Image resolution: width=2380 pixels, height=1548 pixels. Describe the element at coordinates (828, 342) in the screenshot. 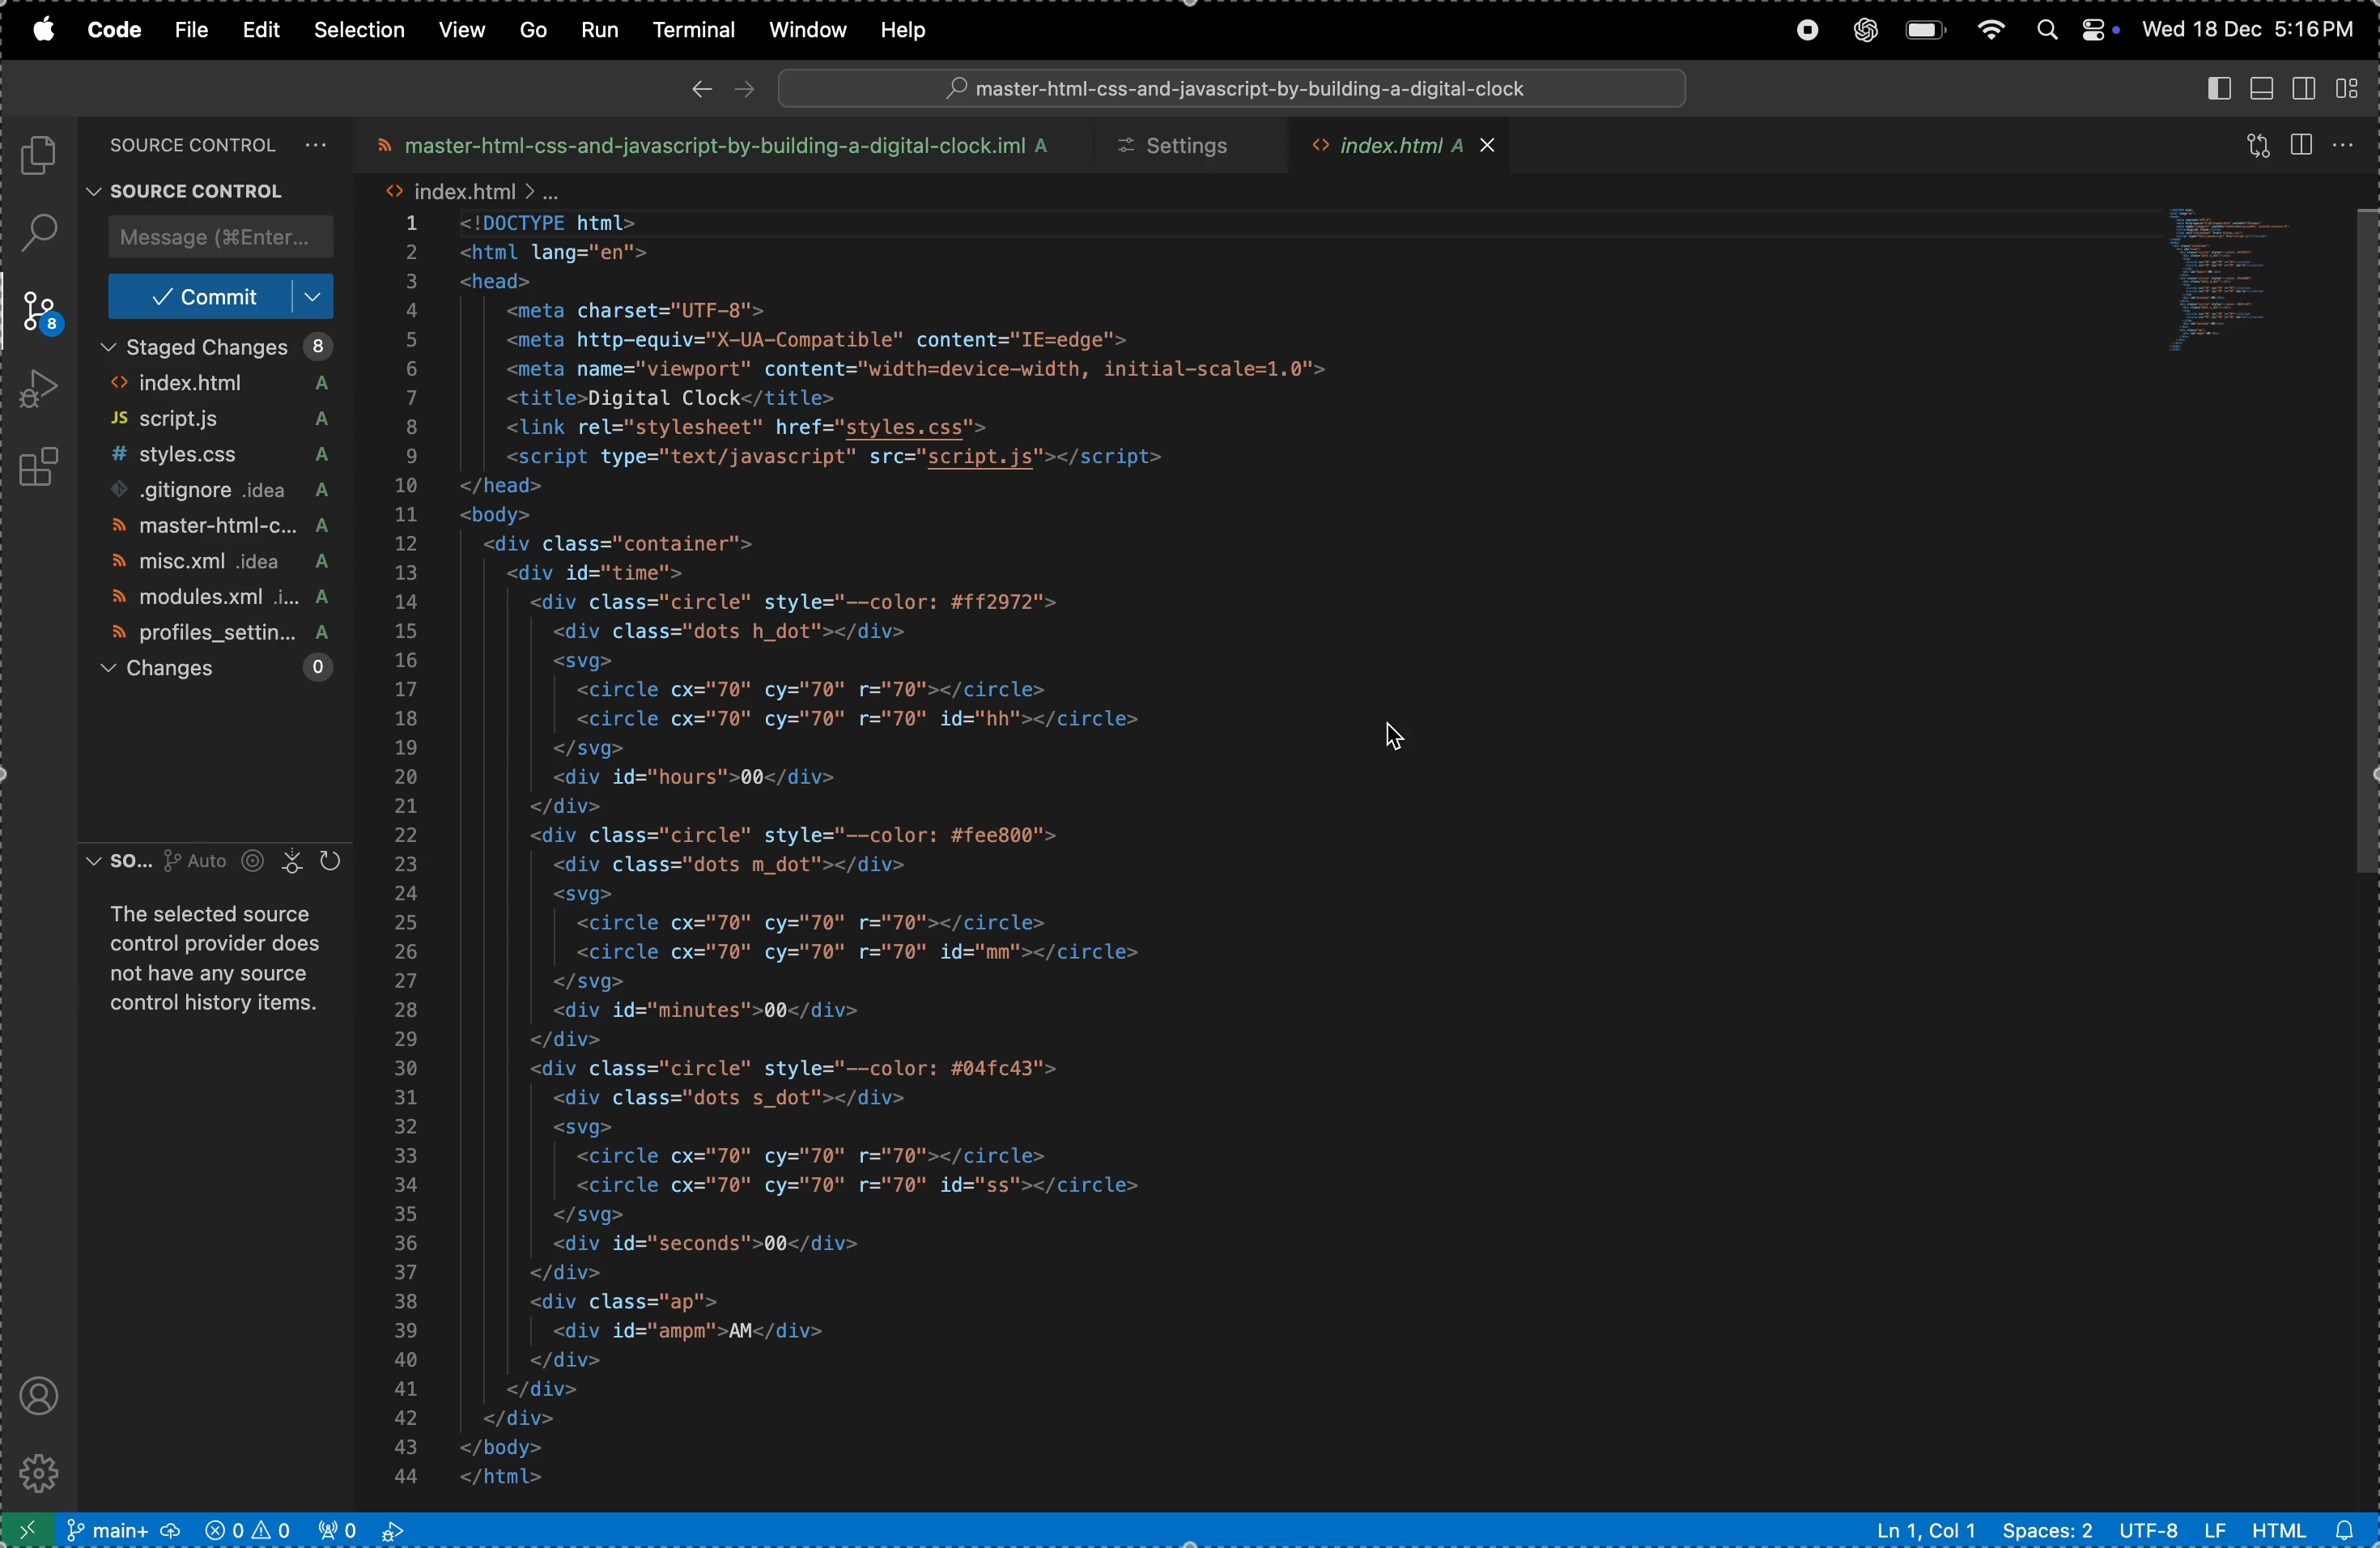

I see `<meta http-equiv="X-UA-Compatible" content="IE=edge">` at that location.